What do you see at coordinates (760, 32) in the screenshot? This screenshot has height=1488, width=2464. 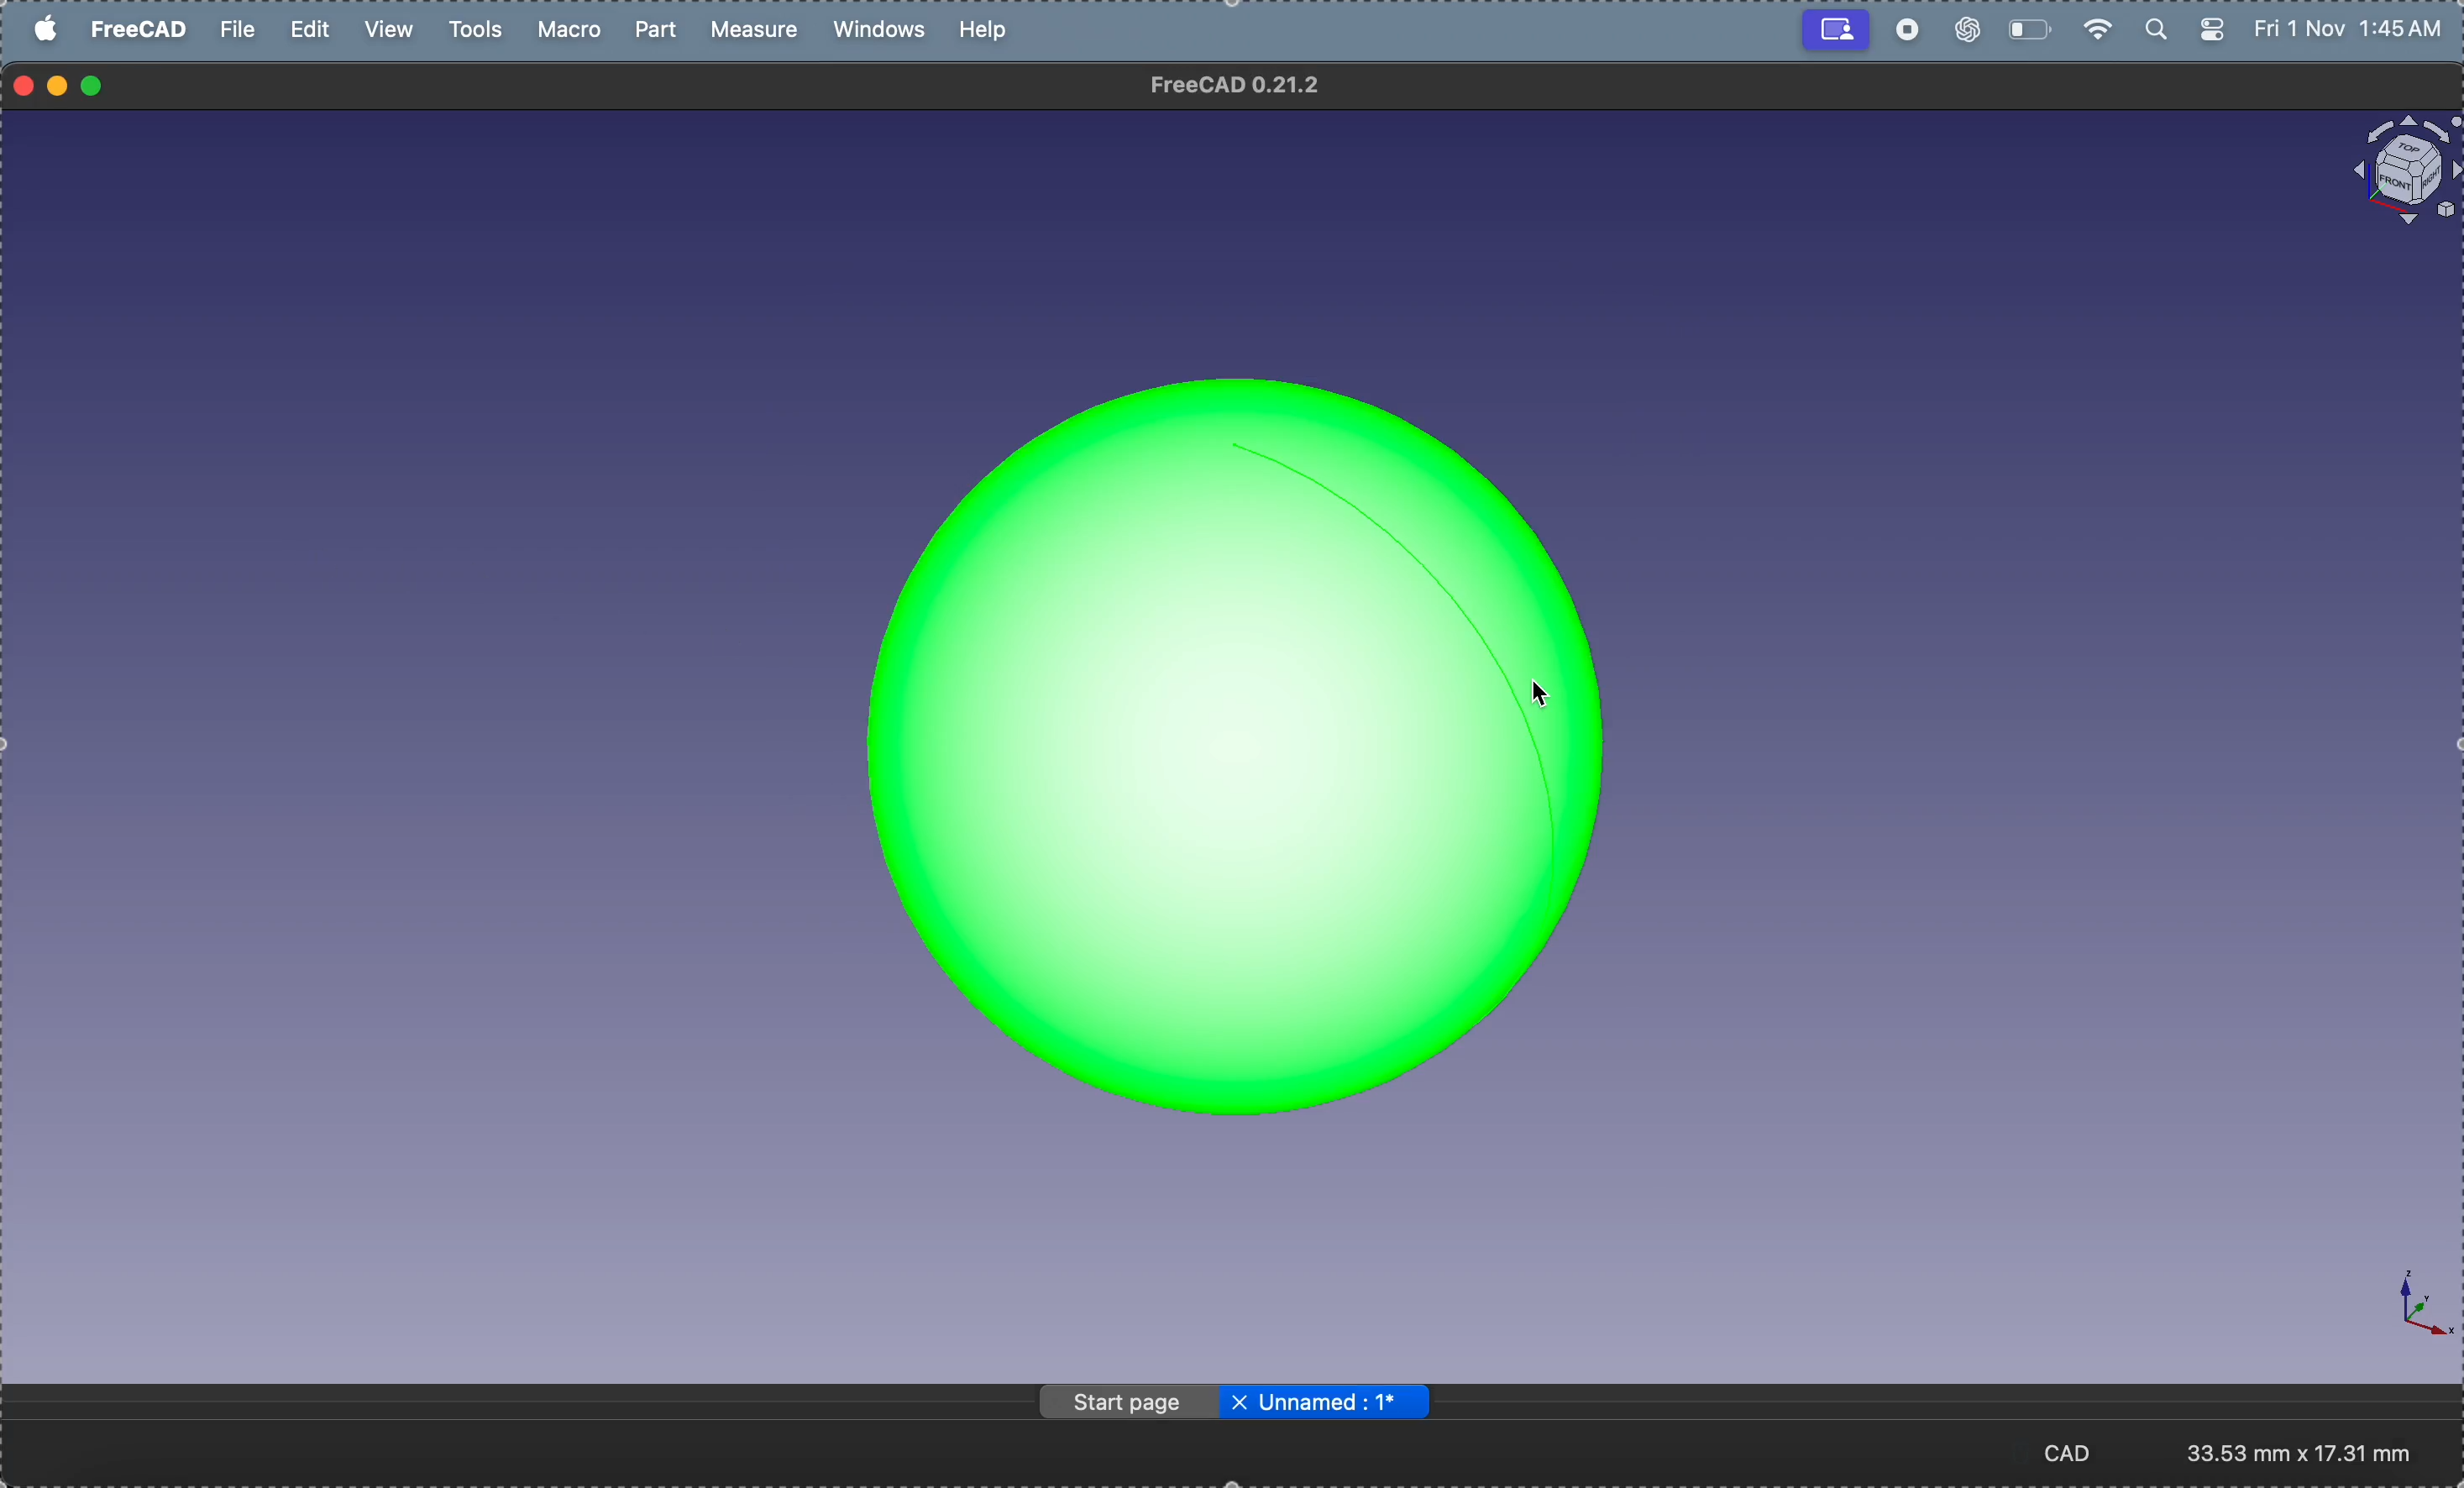 I see `measure` at bounding box center [760, 32].